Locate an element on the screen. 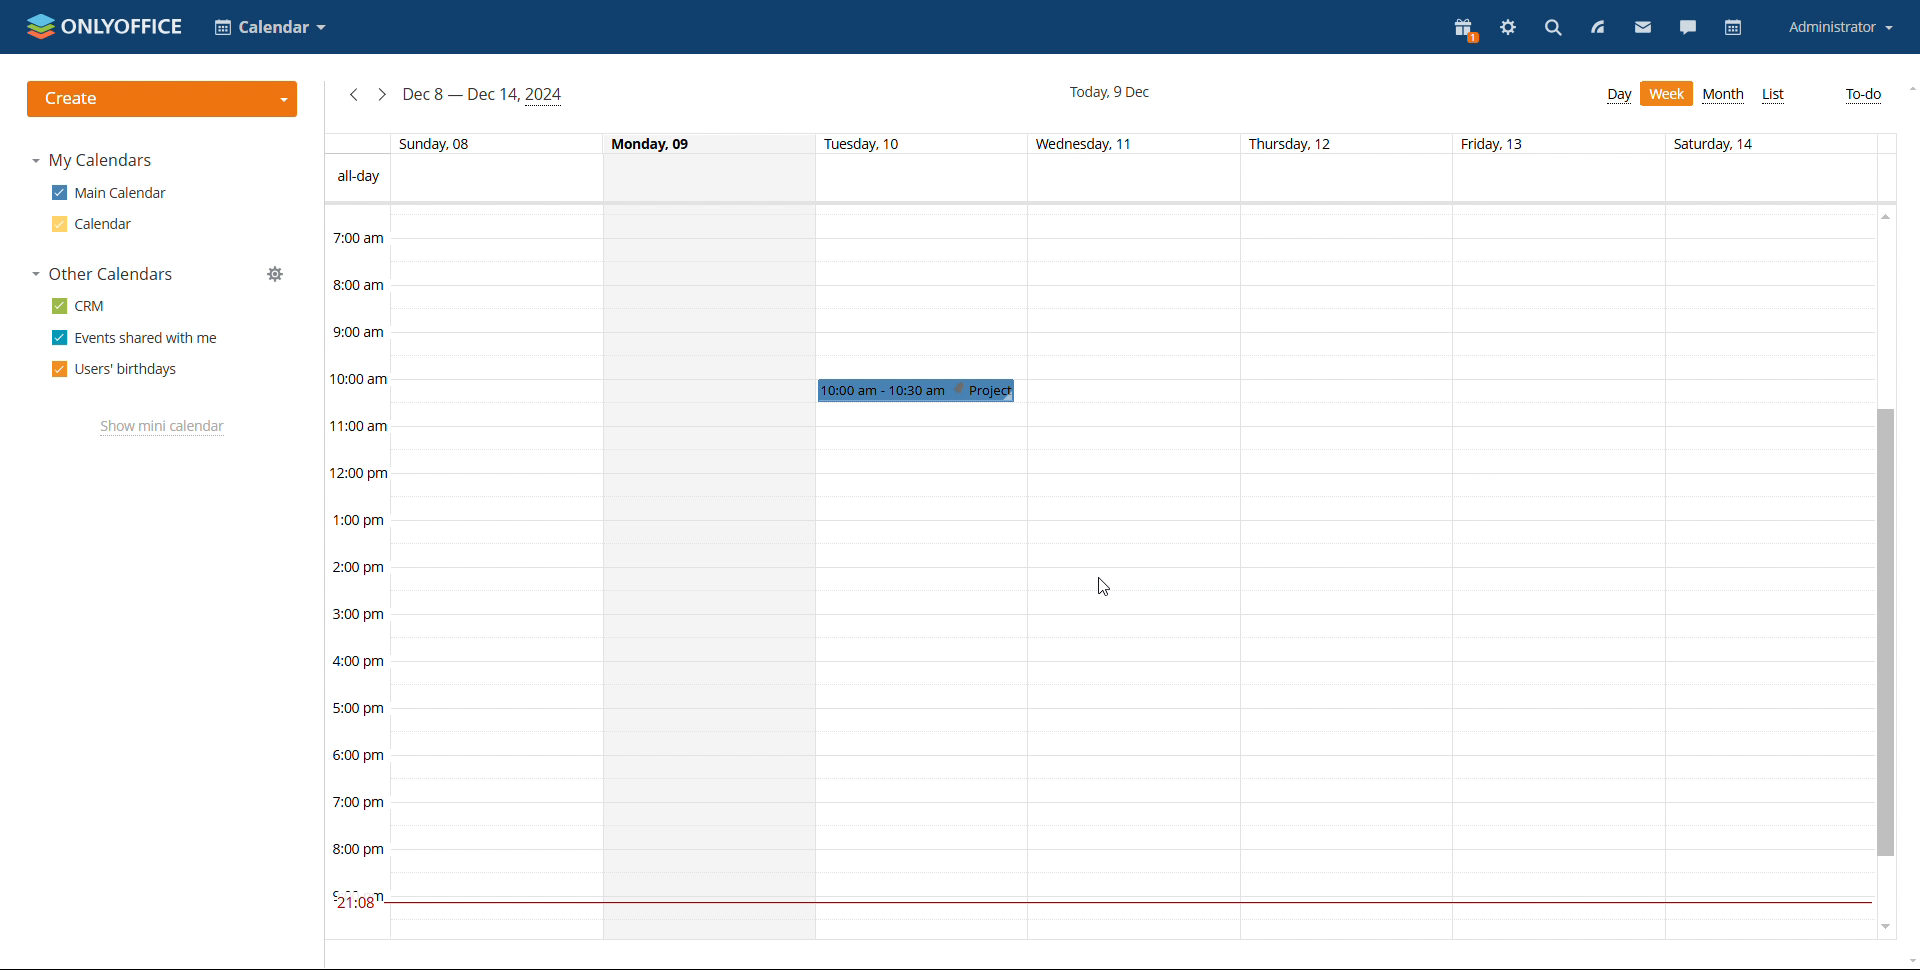  other calendars is located at coordinates (102, 275).